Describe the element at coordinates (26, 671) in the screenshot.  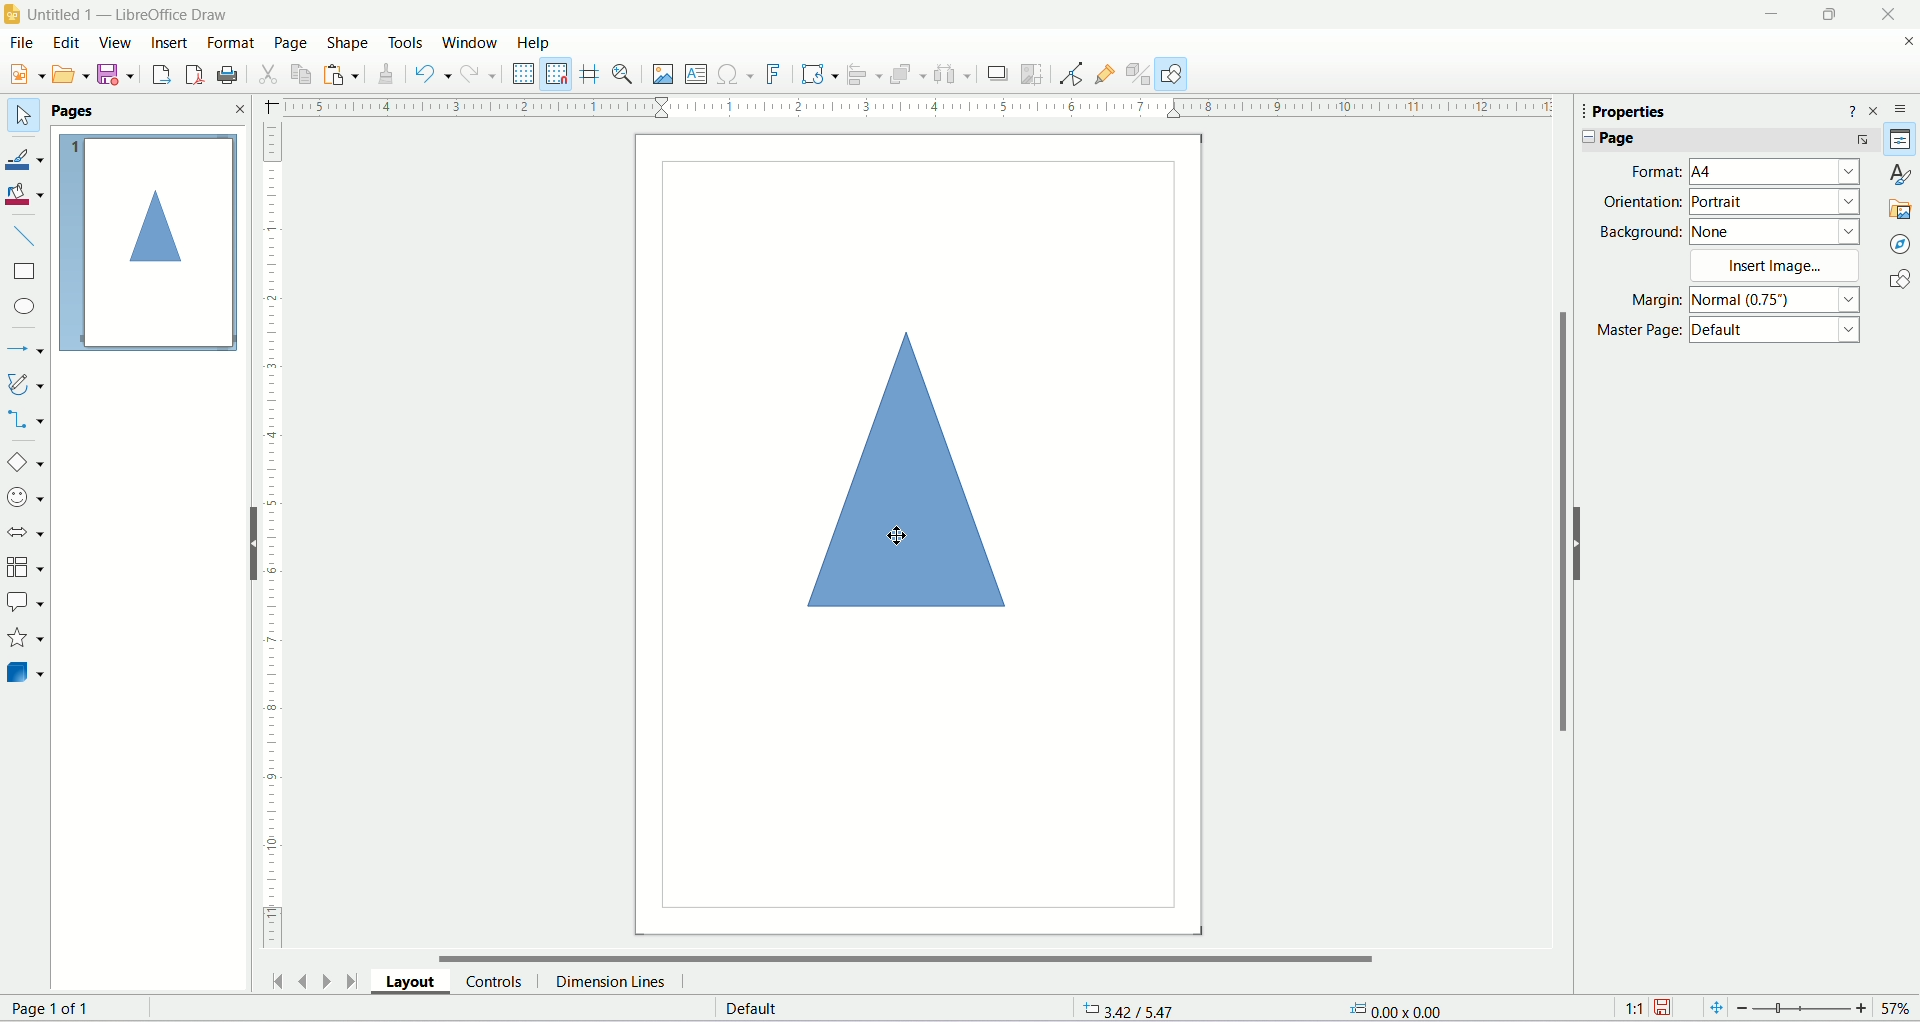
I see `3D Objects` at that location.